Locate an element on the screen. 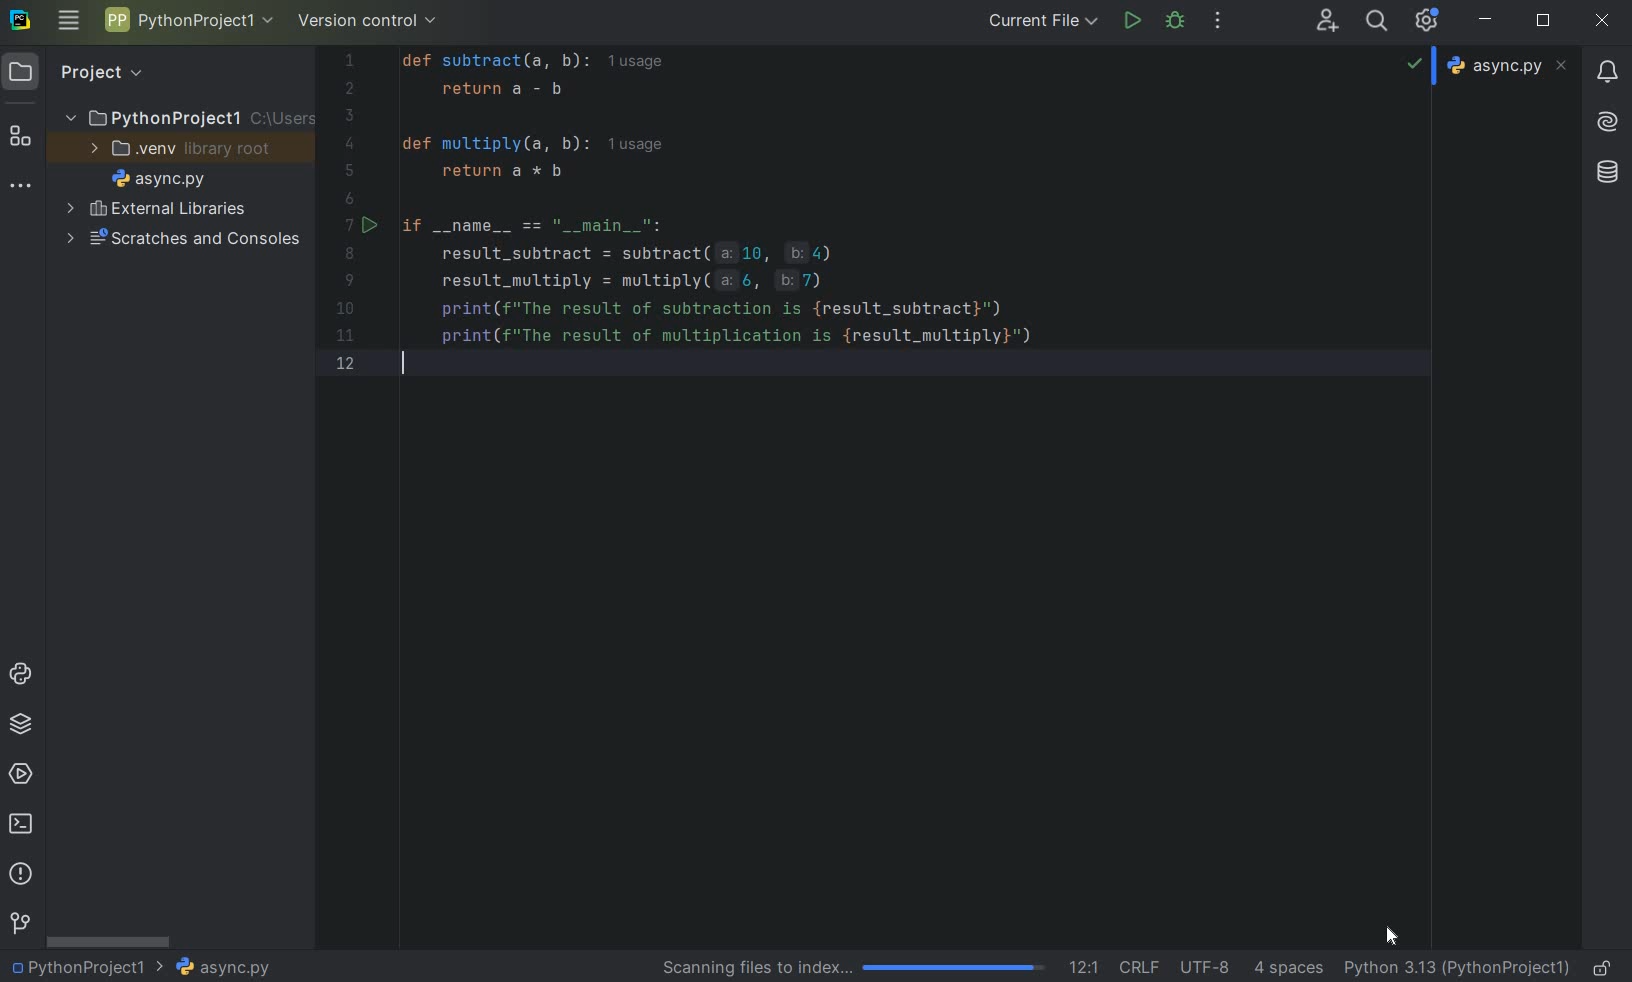  services is located at coordinates (20, 773).